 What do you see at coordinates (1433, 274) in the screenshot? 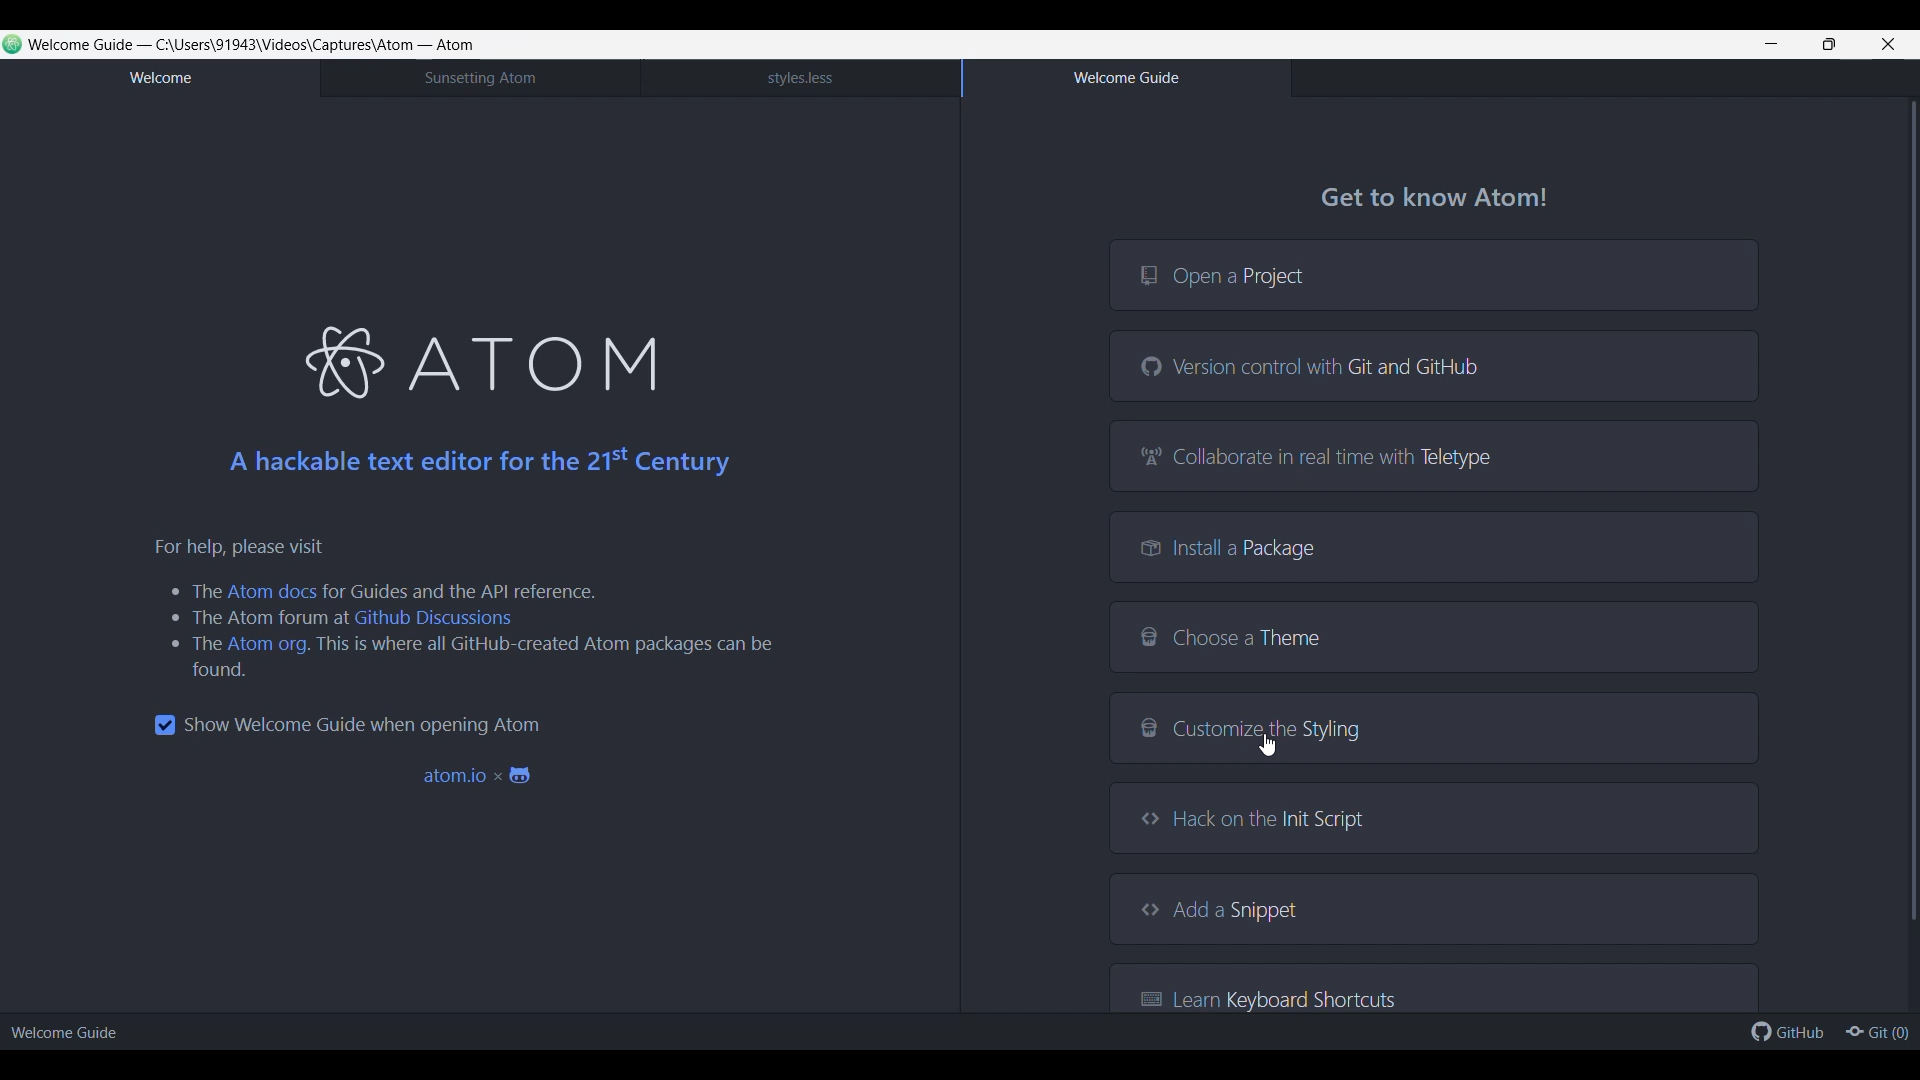
I see `Open a project` at bounding box center [1433, 274].